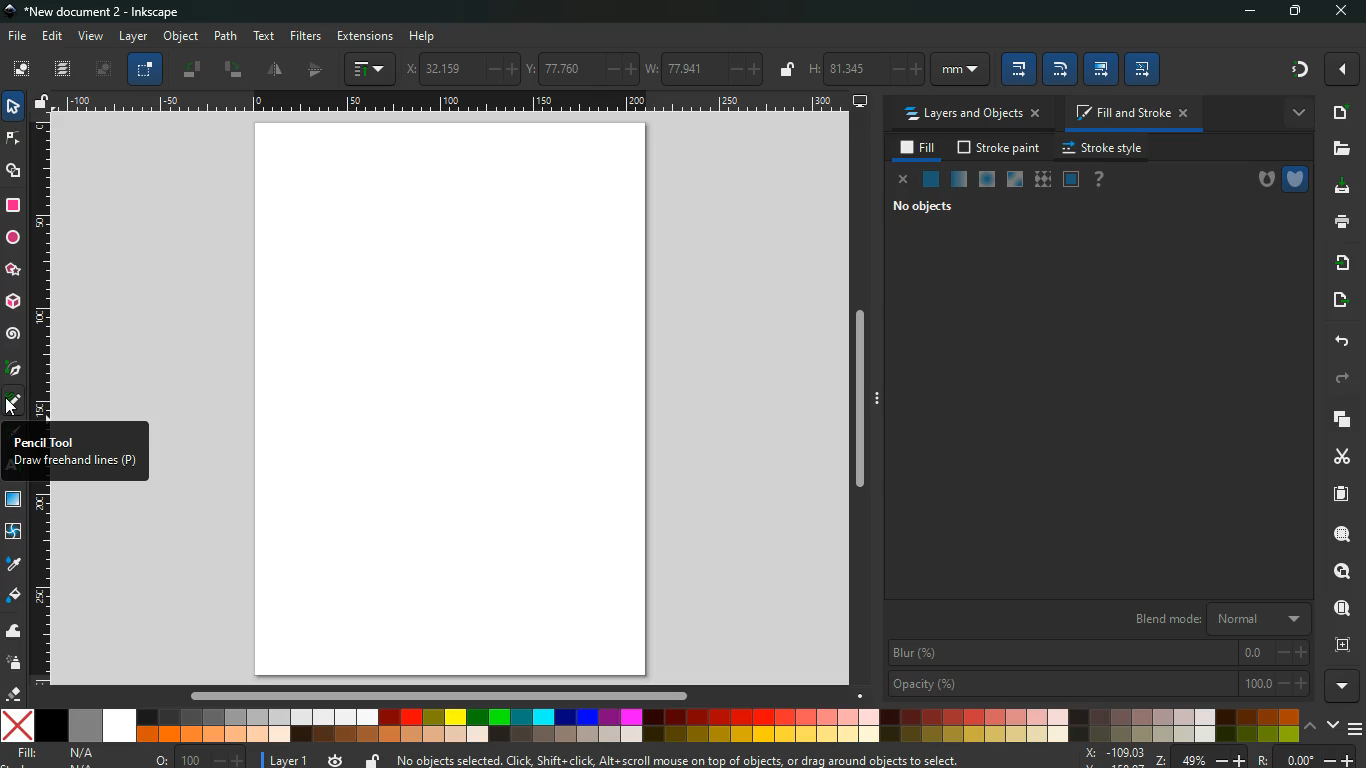  What do you see at coordinates (1101, 69) in the screenshot?
I see `edit` at bounding box center [1101, 69].